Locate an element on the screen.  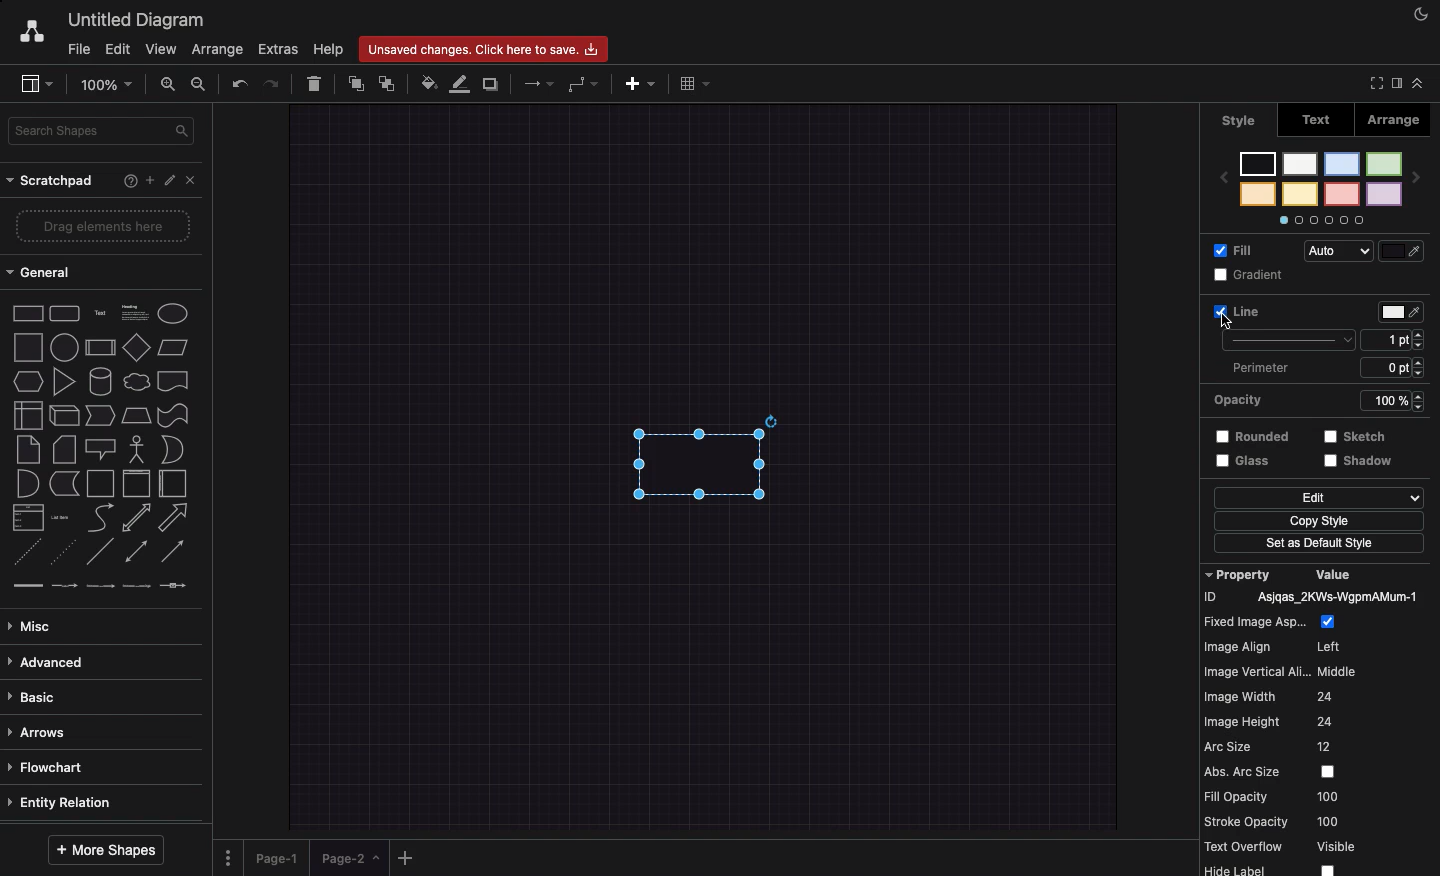
Draw.io is located at coordinates (31, 30).